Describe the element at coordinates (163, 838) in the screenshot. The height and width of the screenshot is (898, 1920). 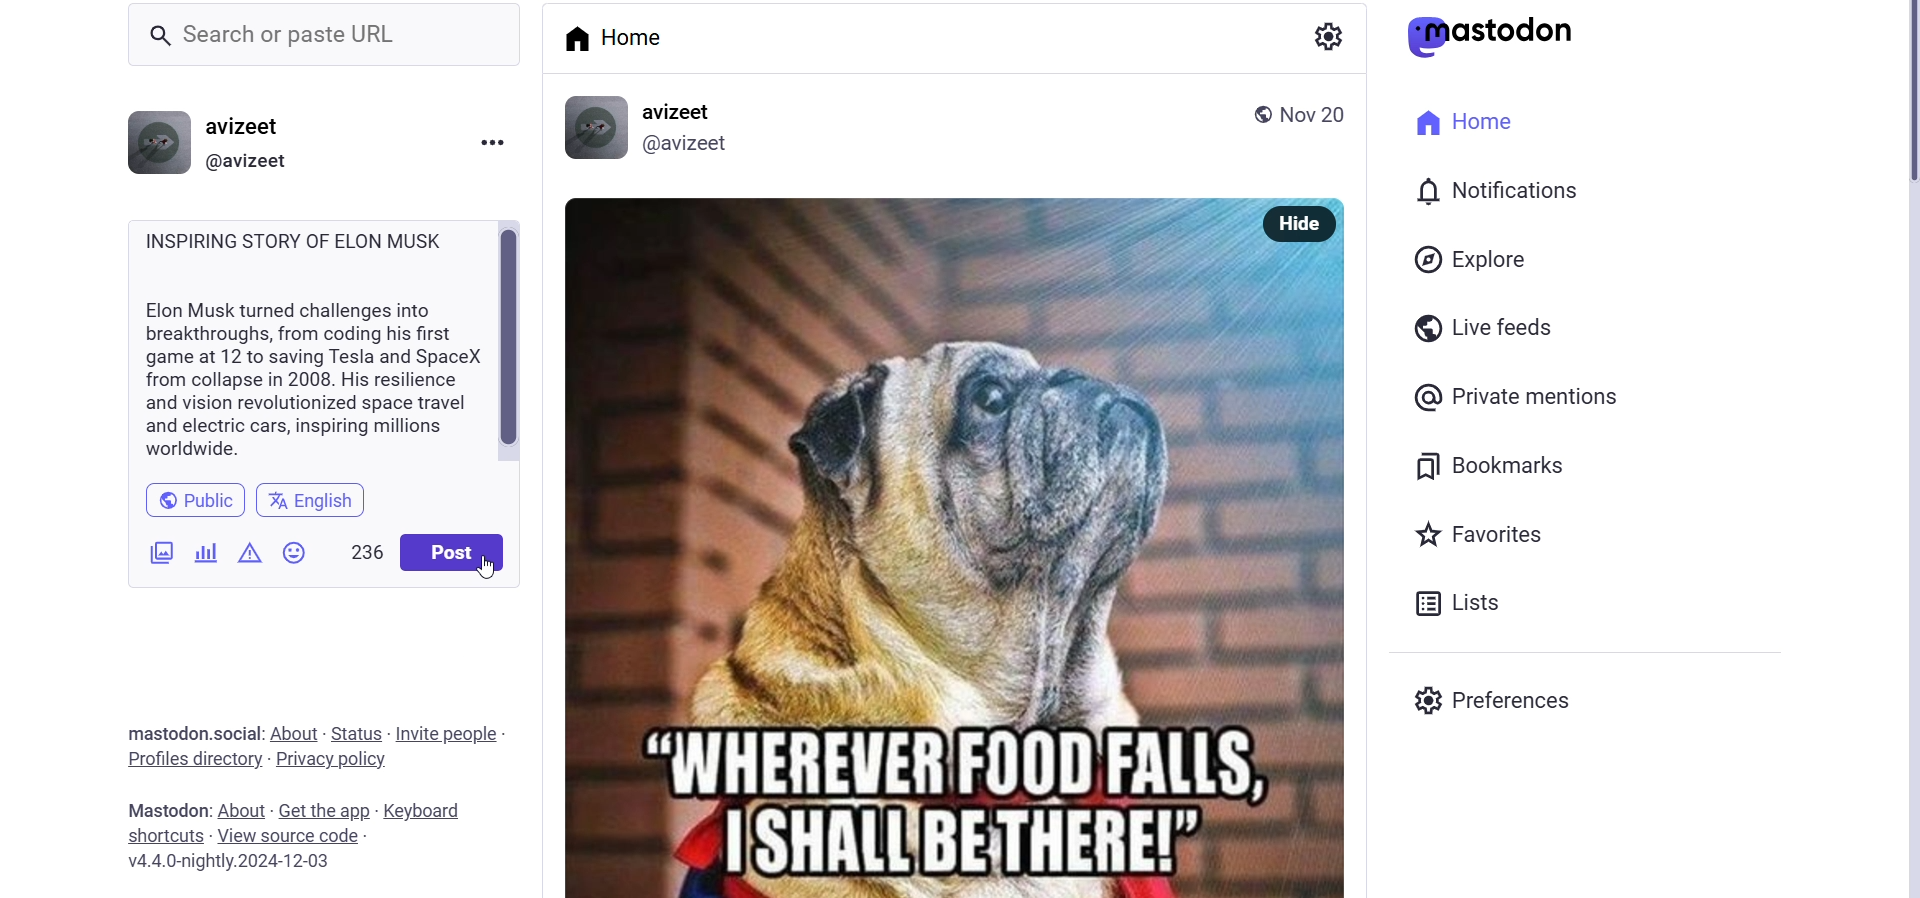
I see `shortcuts` at that location.